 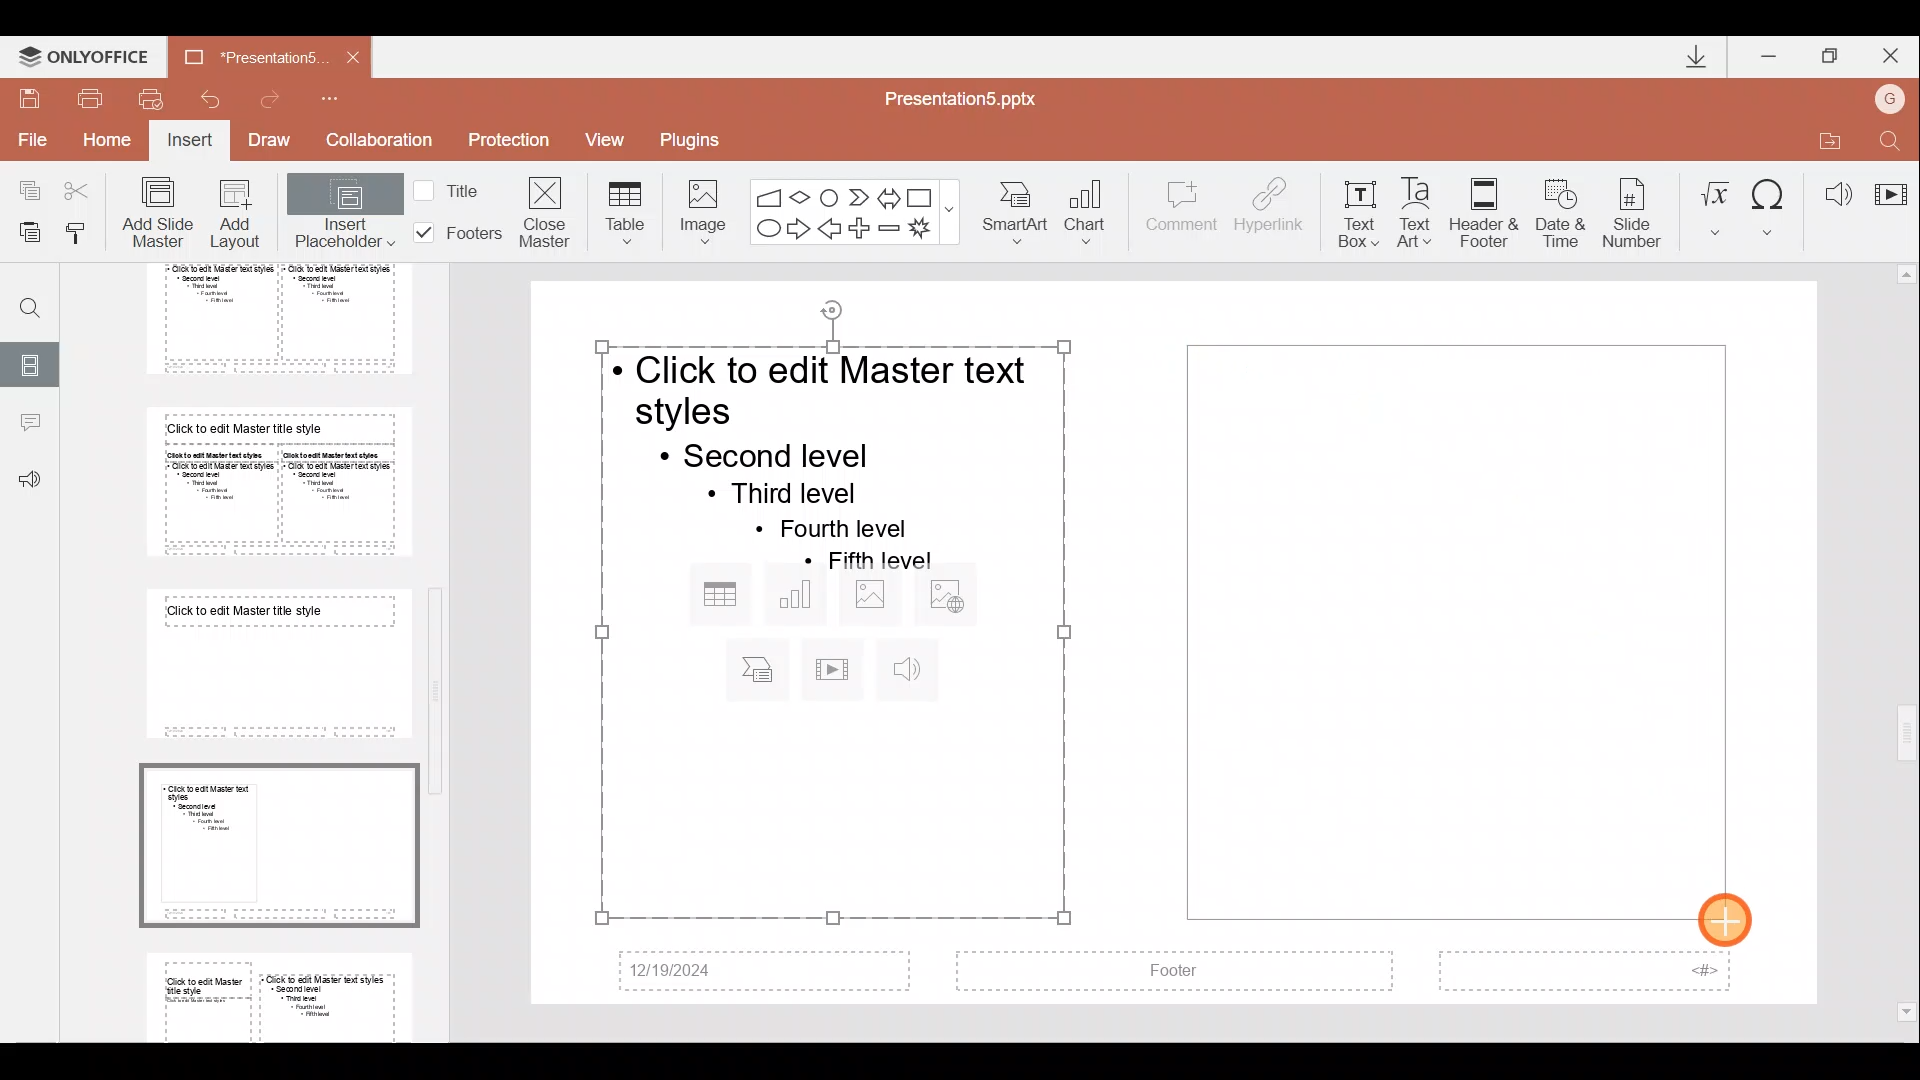 What do you see at coordinates (863, 226) in the screenshot?
I see `Plus` at bounding box center [863, 226].